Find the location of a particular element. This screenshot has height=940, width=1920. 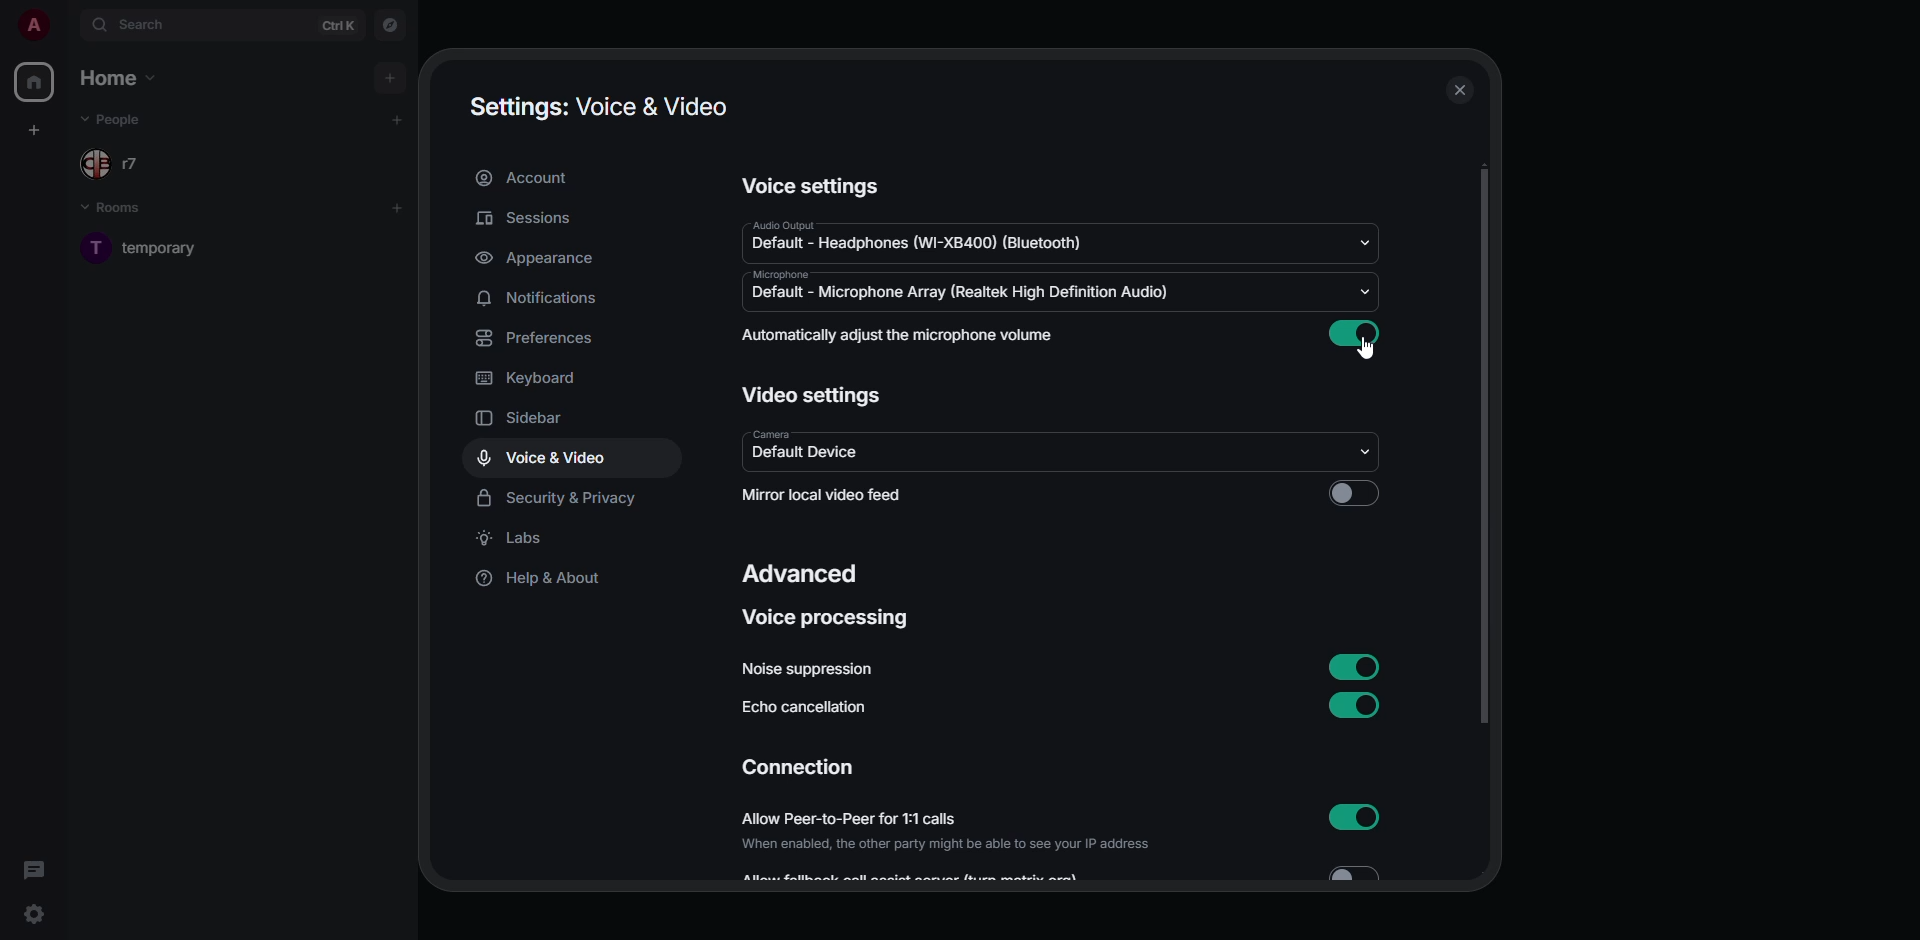

T temporary is located at coordinates (157, 252).